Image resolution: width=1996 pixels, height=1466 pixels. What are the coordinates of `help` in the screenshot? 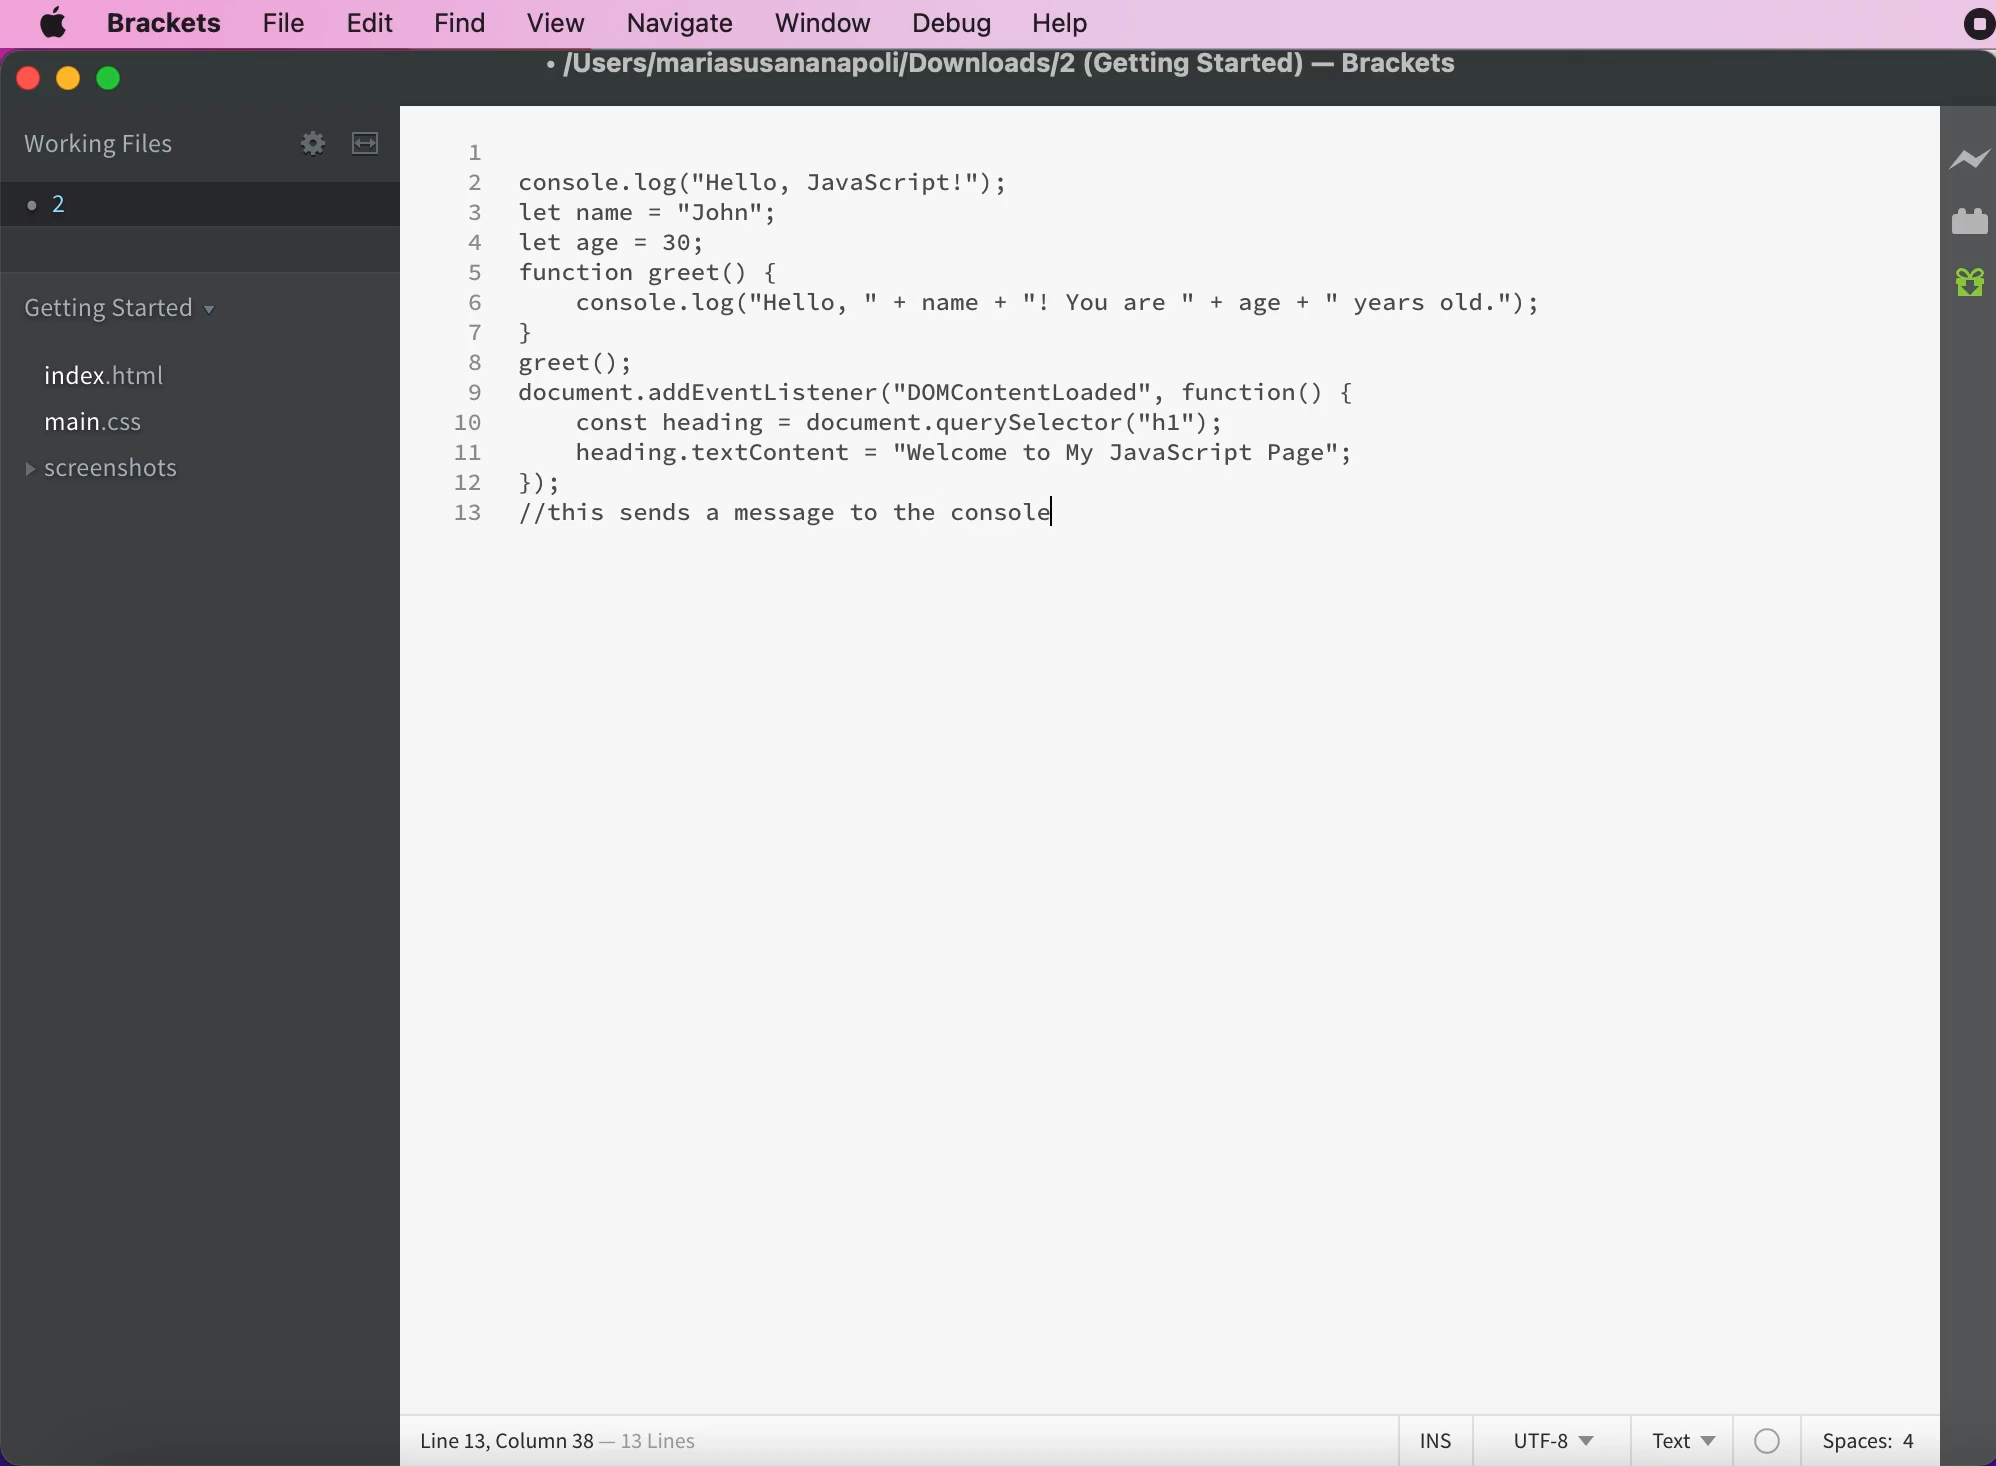 It's located at (1068, 23).